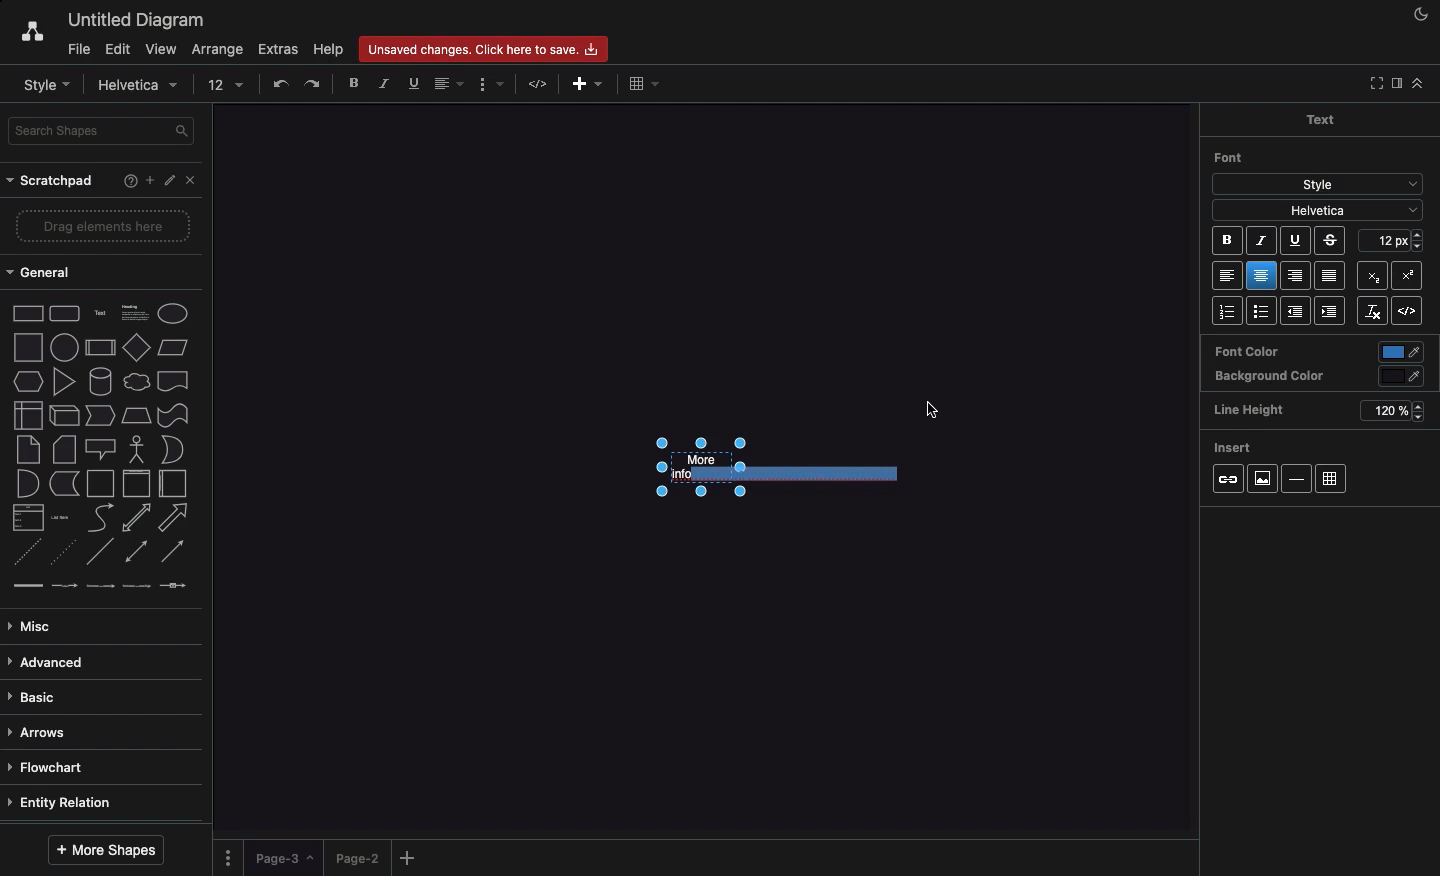 The height and width of the screenshot is (876, 1440). What do you see at coordinates (412, 83) in the screenshot?
I see `Underline` at bounding box center [412, 83].